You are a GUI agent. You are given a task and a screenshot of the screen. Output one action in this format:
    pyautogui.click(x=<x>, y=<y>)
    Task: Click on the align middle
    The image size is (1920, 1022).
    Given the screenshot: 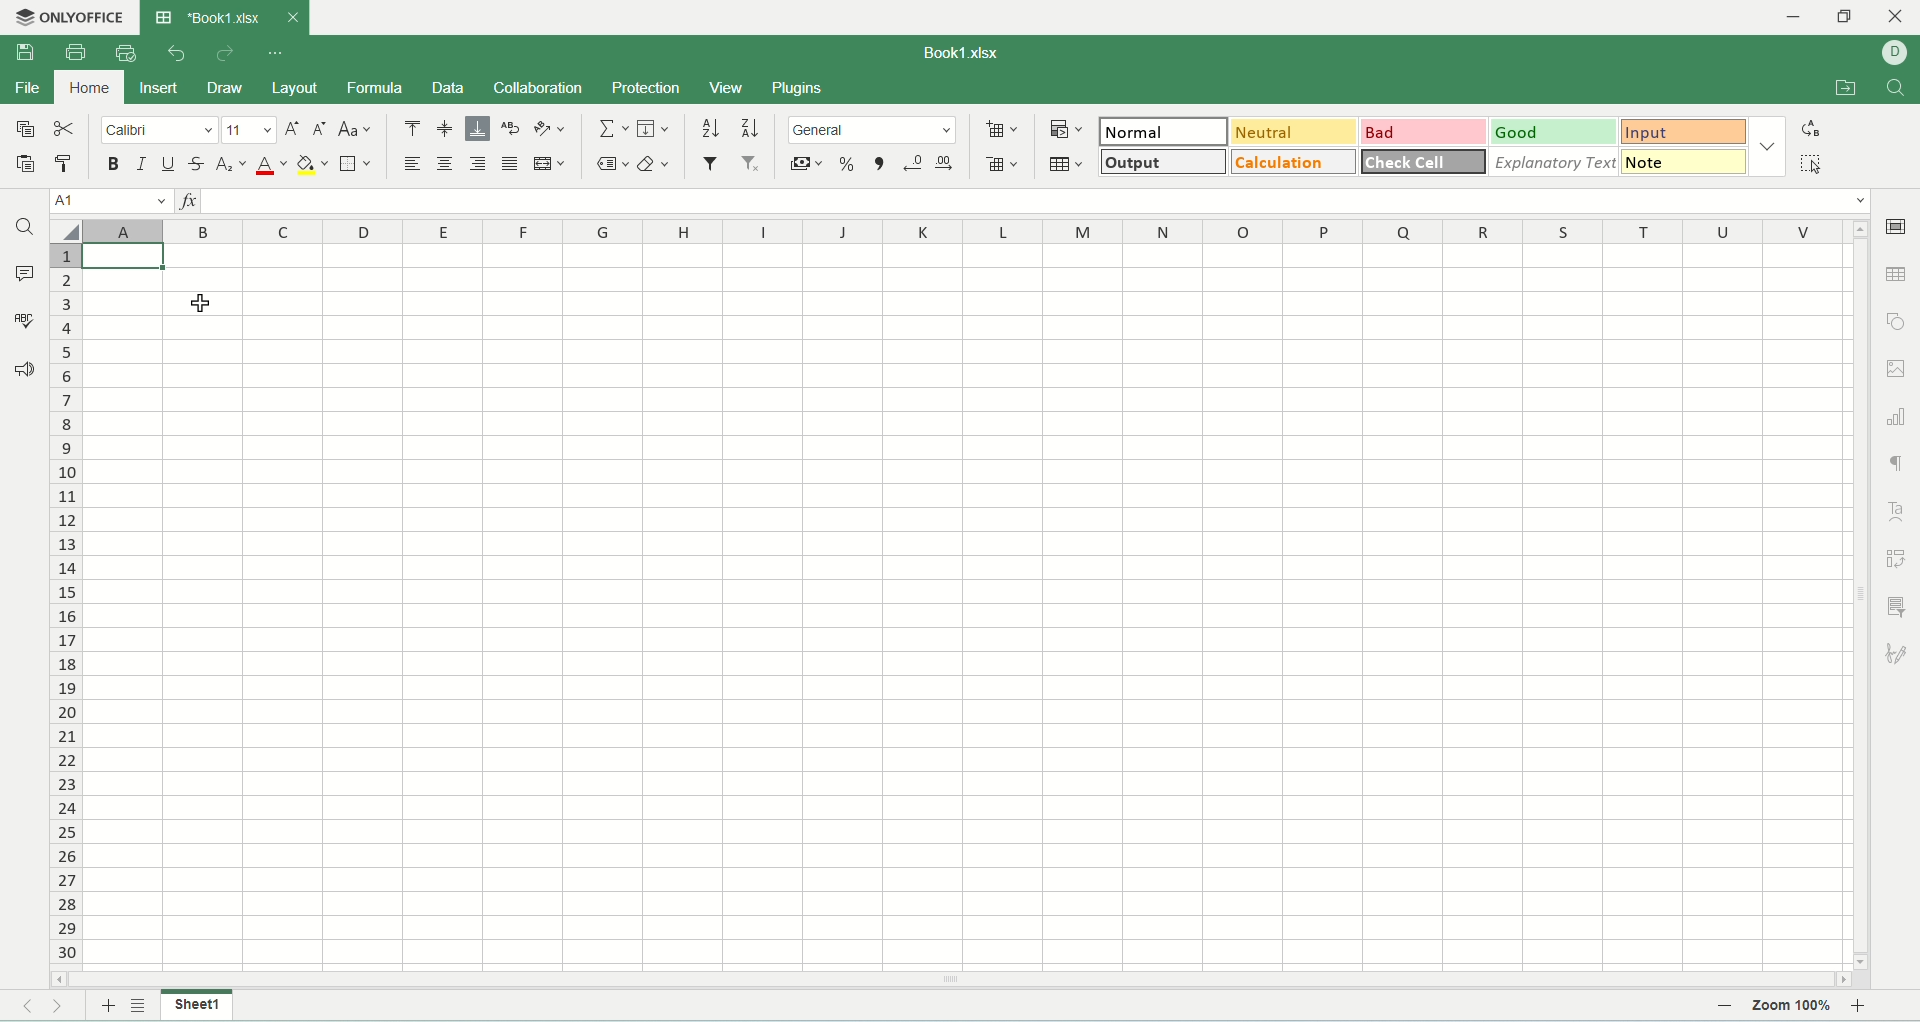 What is the action you would take?
    pyautogui.click(x=445, y=129)
    